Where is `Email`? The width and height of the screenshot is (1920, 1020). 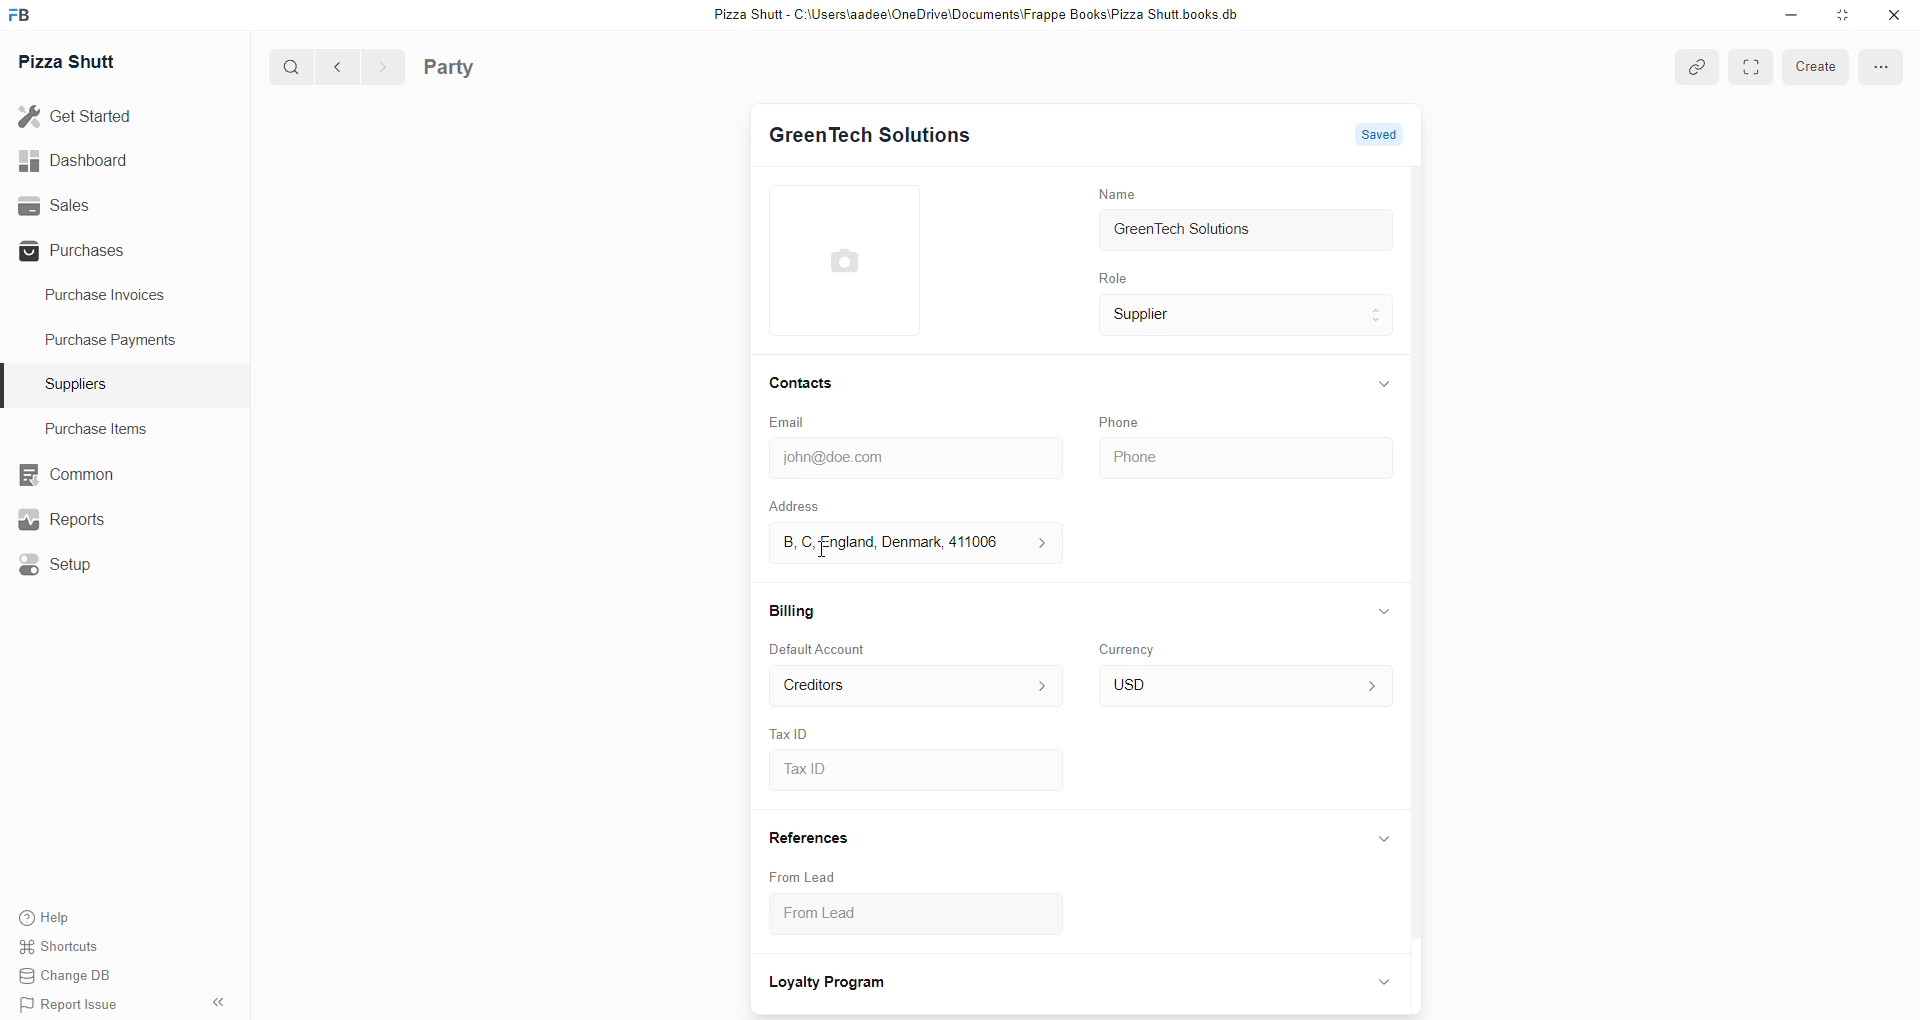 Email is located at coordinates (792, 423).